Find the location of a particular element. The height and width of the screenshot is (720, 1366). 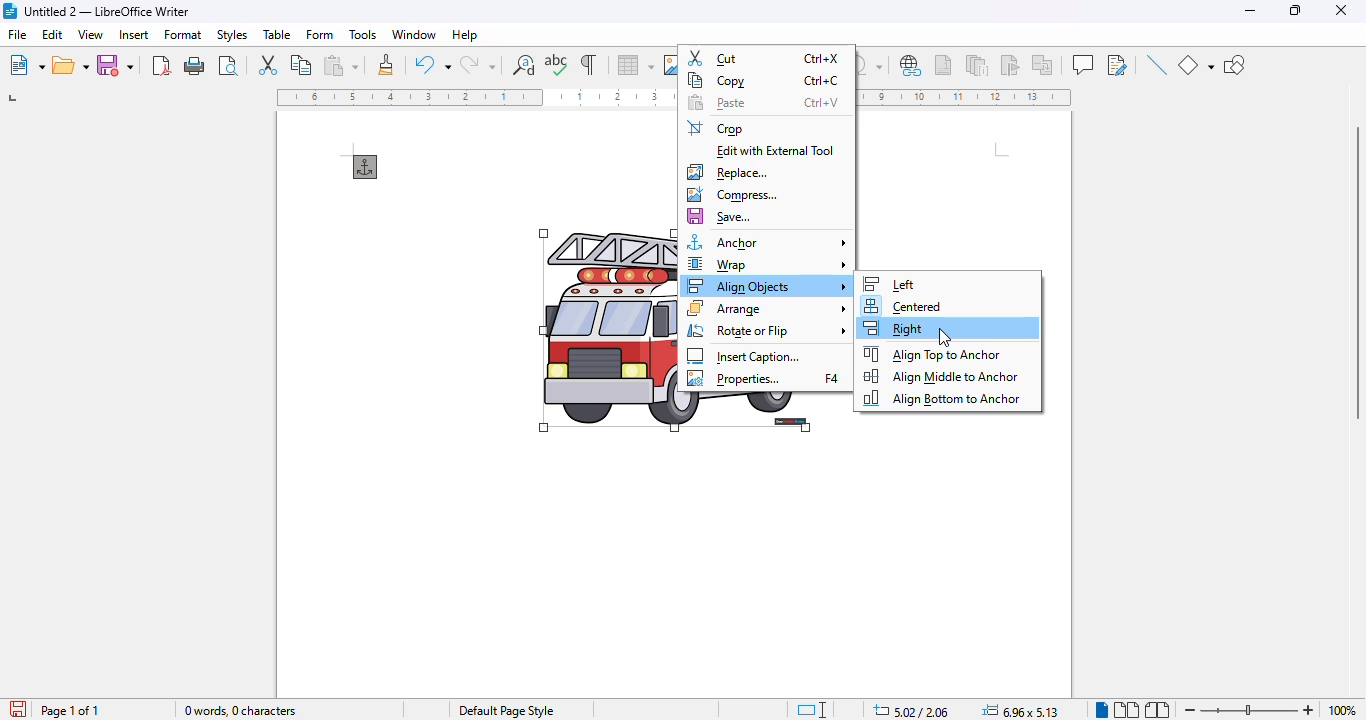

vertical scroll bar is located at coordinates (1356, 274).